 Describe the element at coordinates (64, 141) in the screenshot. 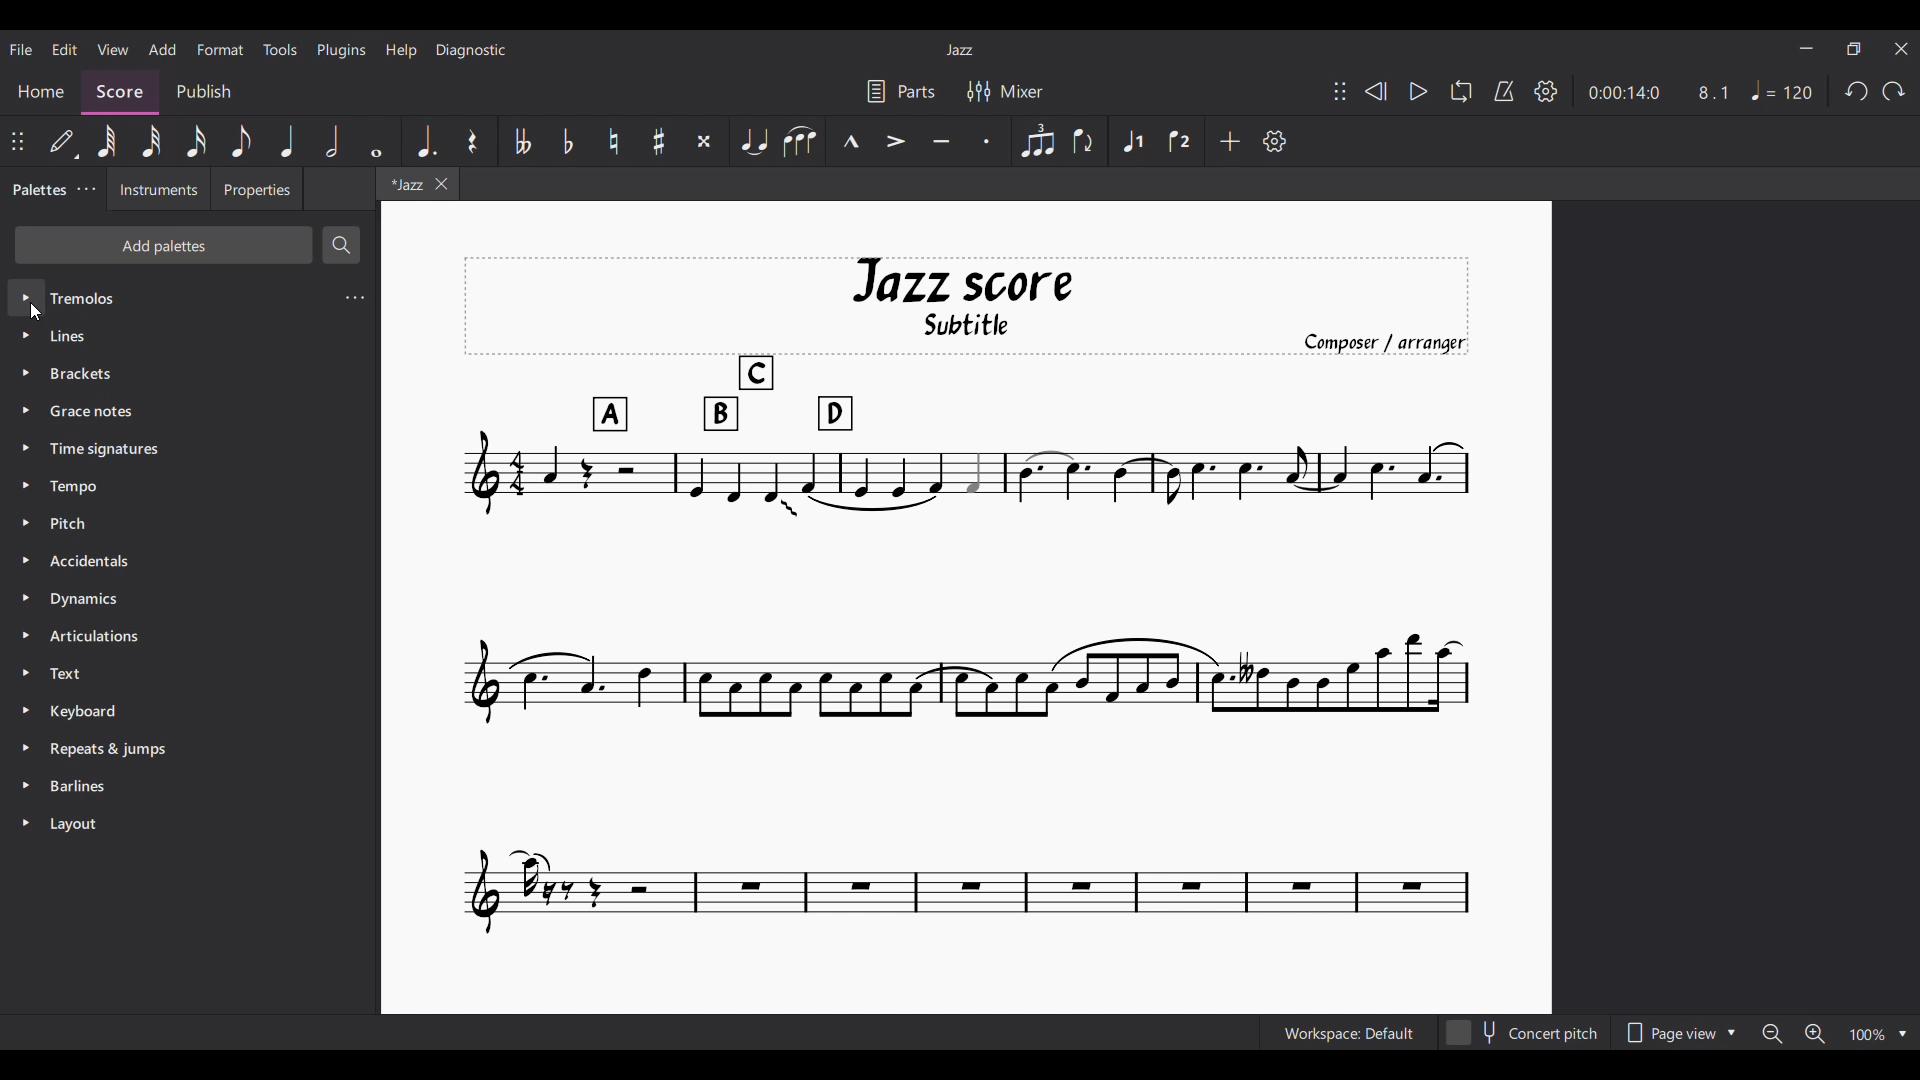

I see `Default` at that location.